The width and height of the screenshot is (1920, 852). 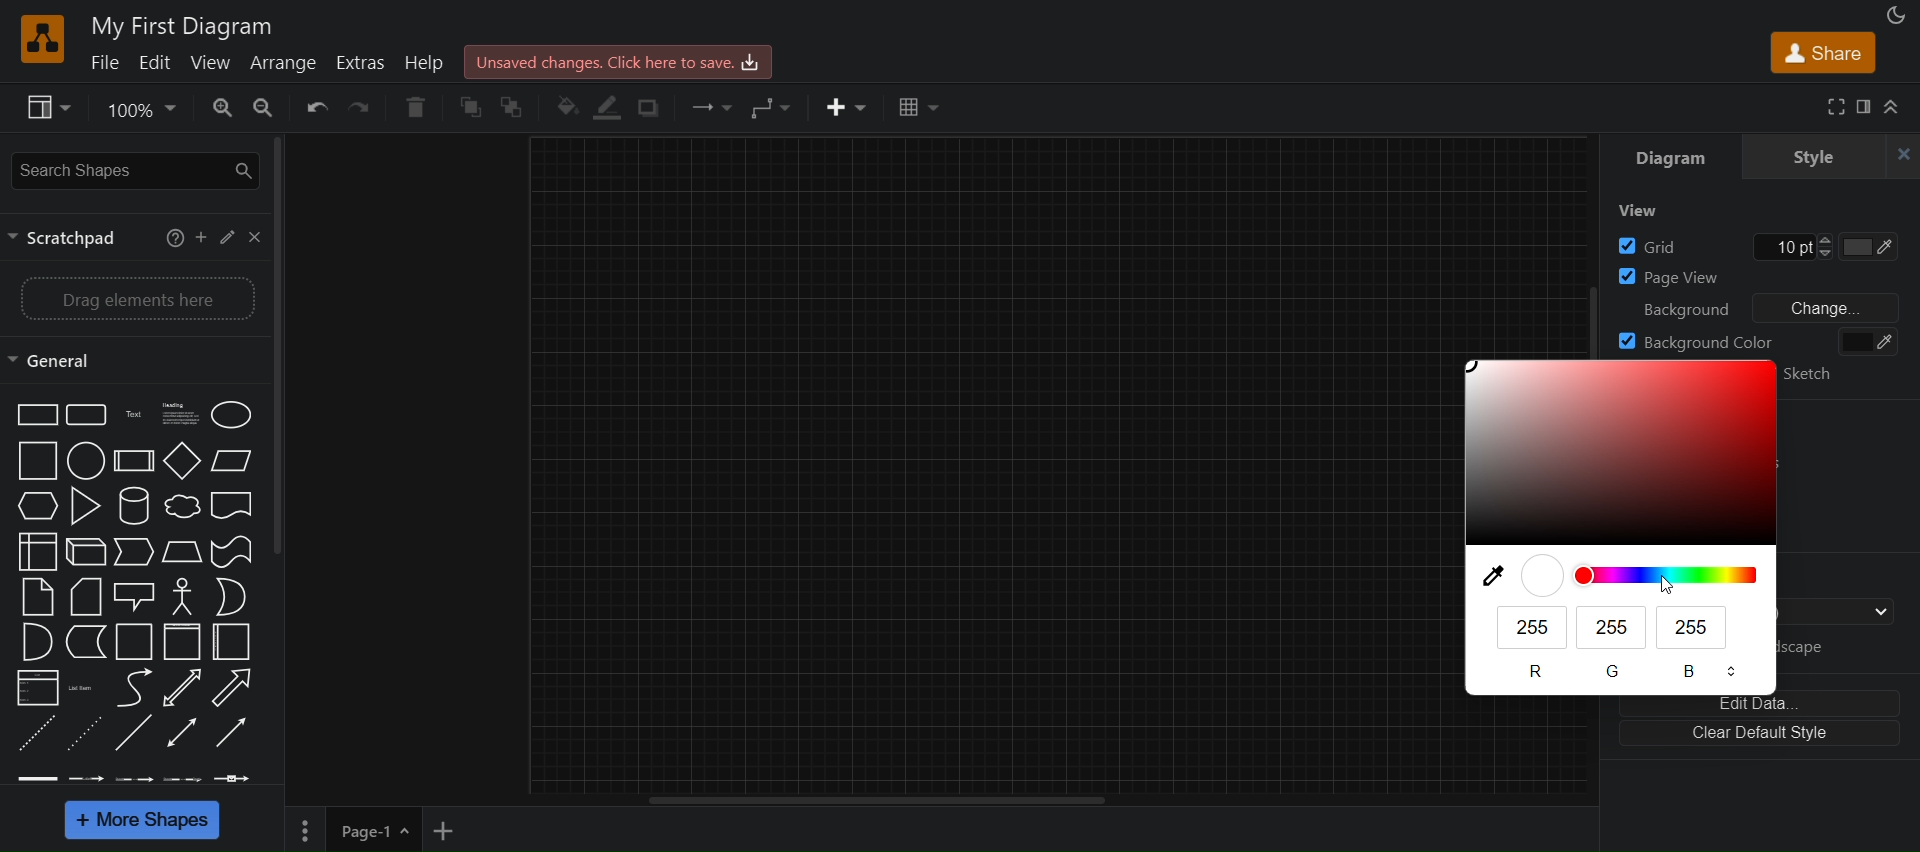 What do you see at coordinates (148, 821) in the screenshot?
I see `more shapes` at bounding box center [148, 821].